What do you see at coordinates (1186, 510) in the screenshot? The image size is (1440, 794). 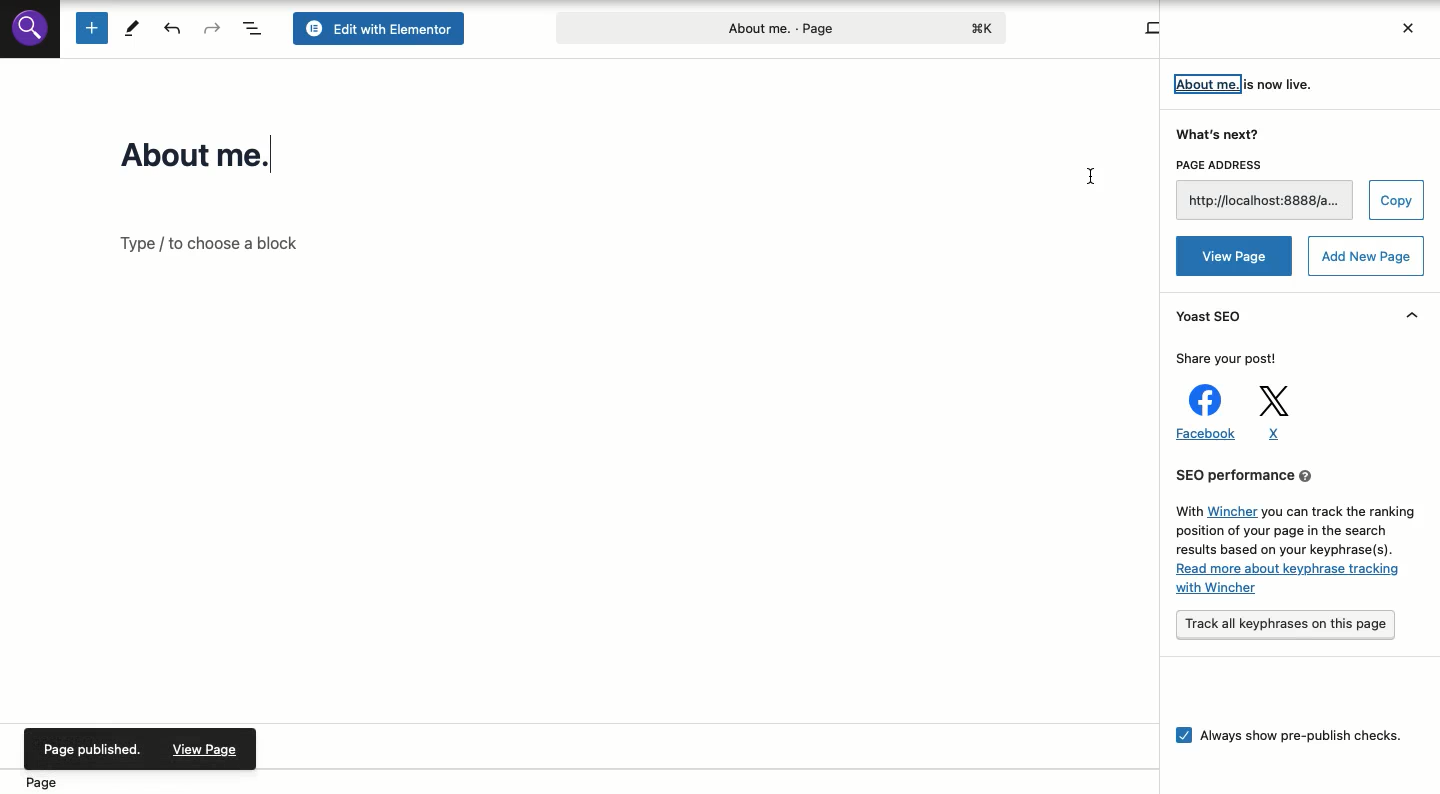 I see `With` at bounding box center [1186, 510].